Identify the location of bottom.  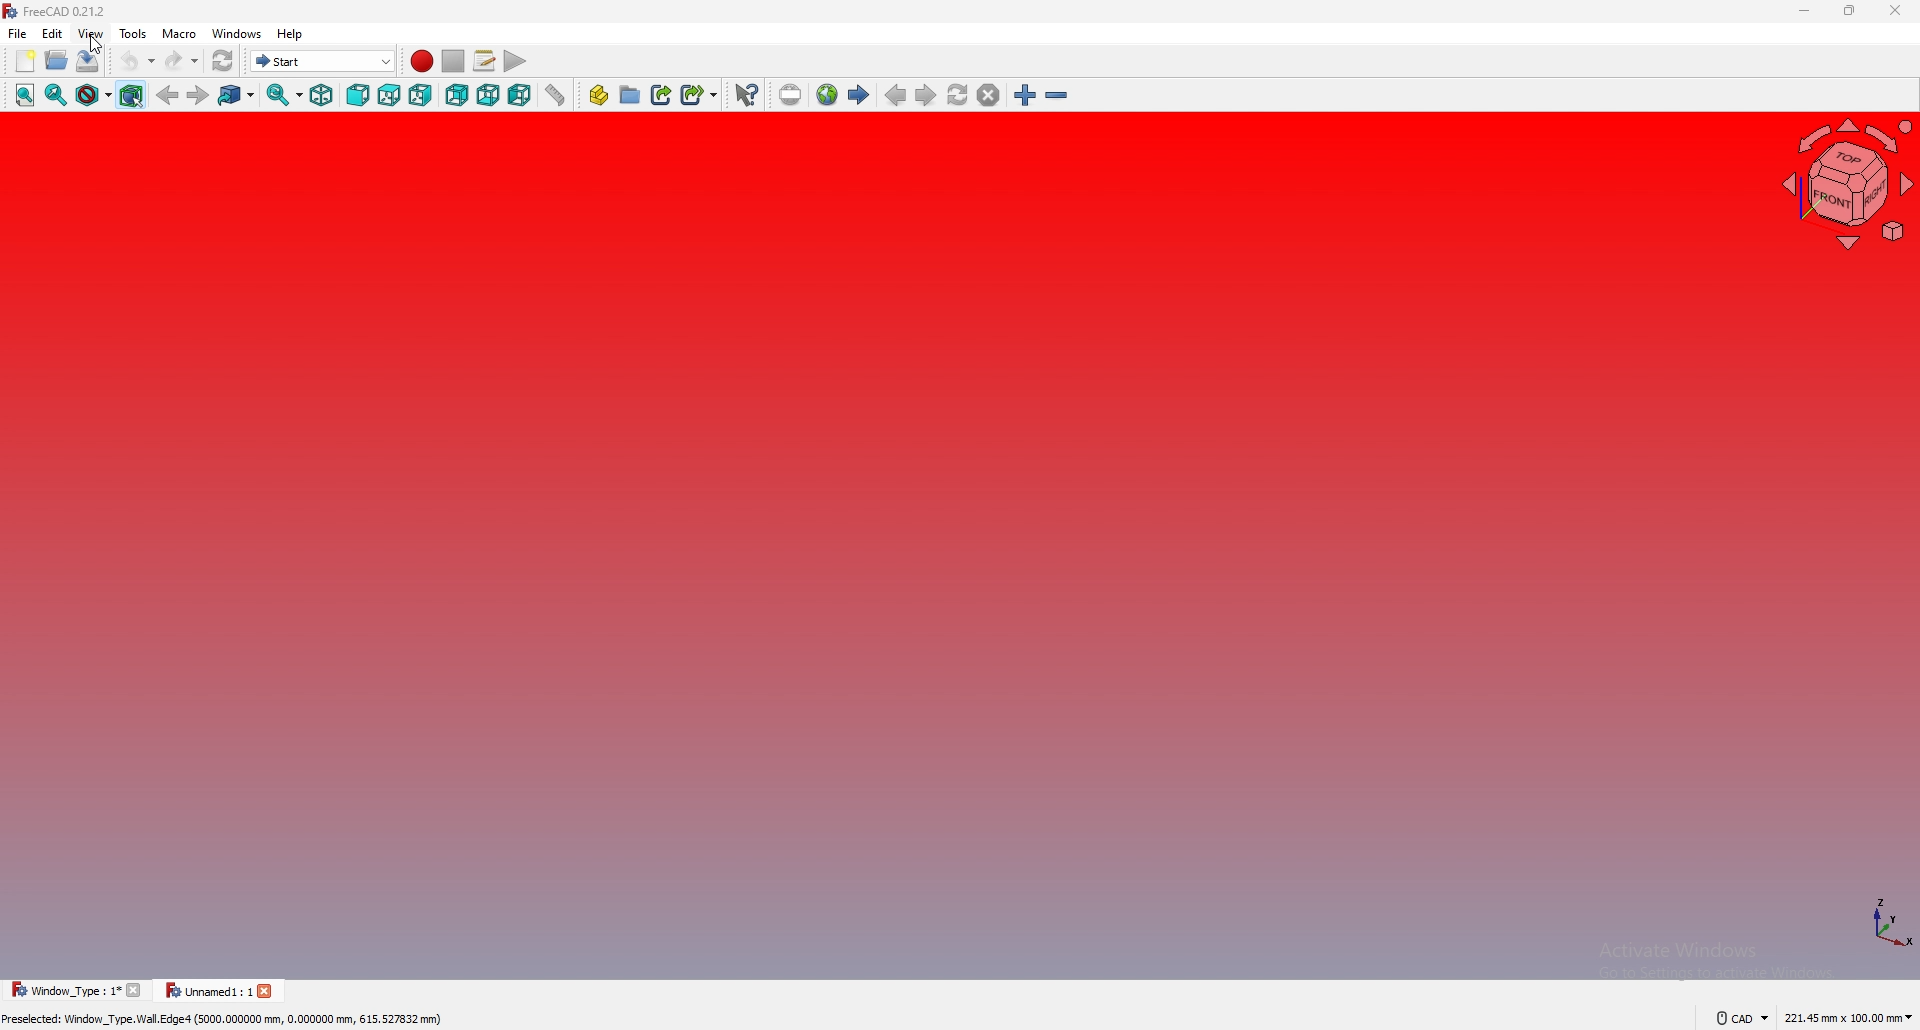
(489, 94).